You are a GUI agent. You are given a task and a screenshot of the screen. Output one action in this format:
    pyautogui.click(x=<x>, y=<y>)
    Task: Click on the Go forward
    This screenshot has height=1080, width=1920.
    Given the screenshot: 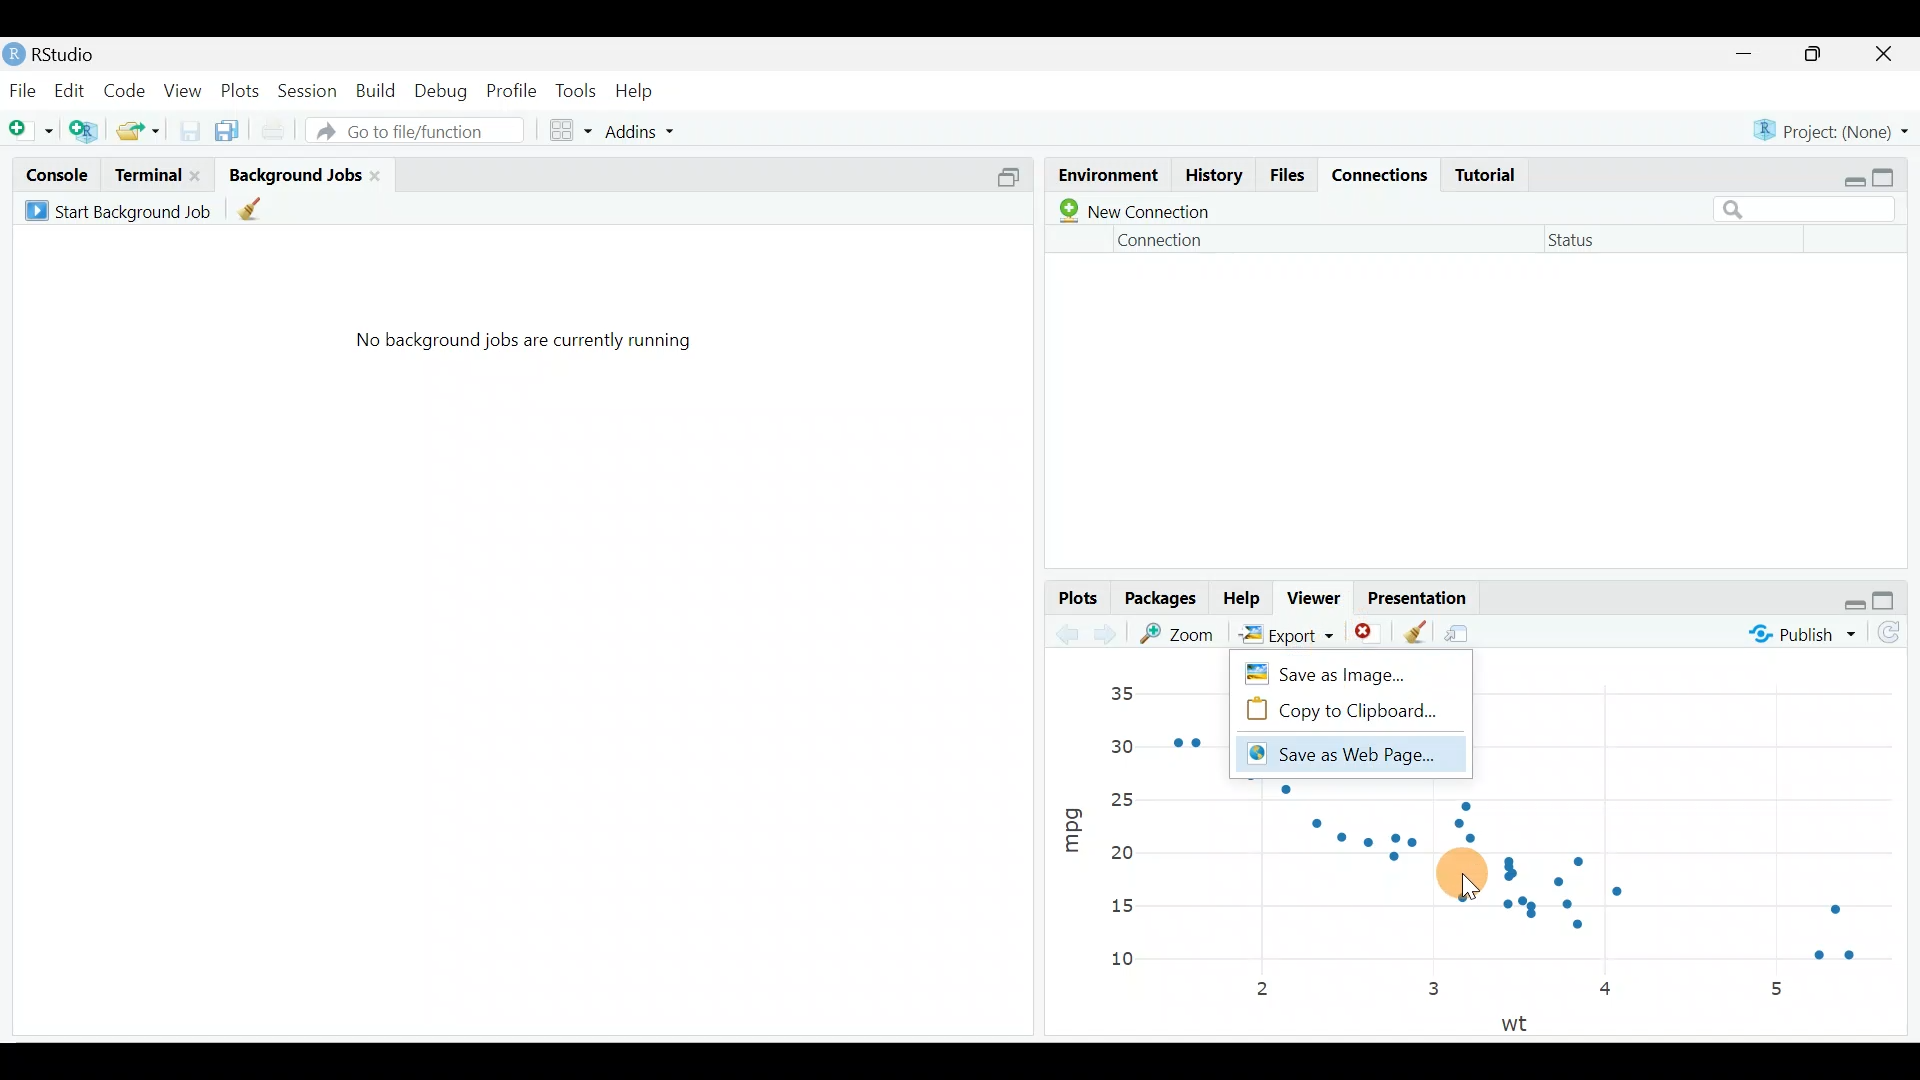 What is the action you would take?
    pyautogui.click(x=1111, y=634)
    